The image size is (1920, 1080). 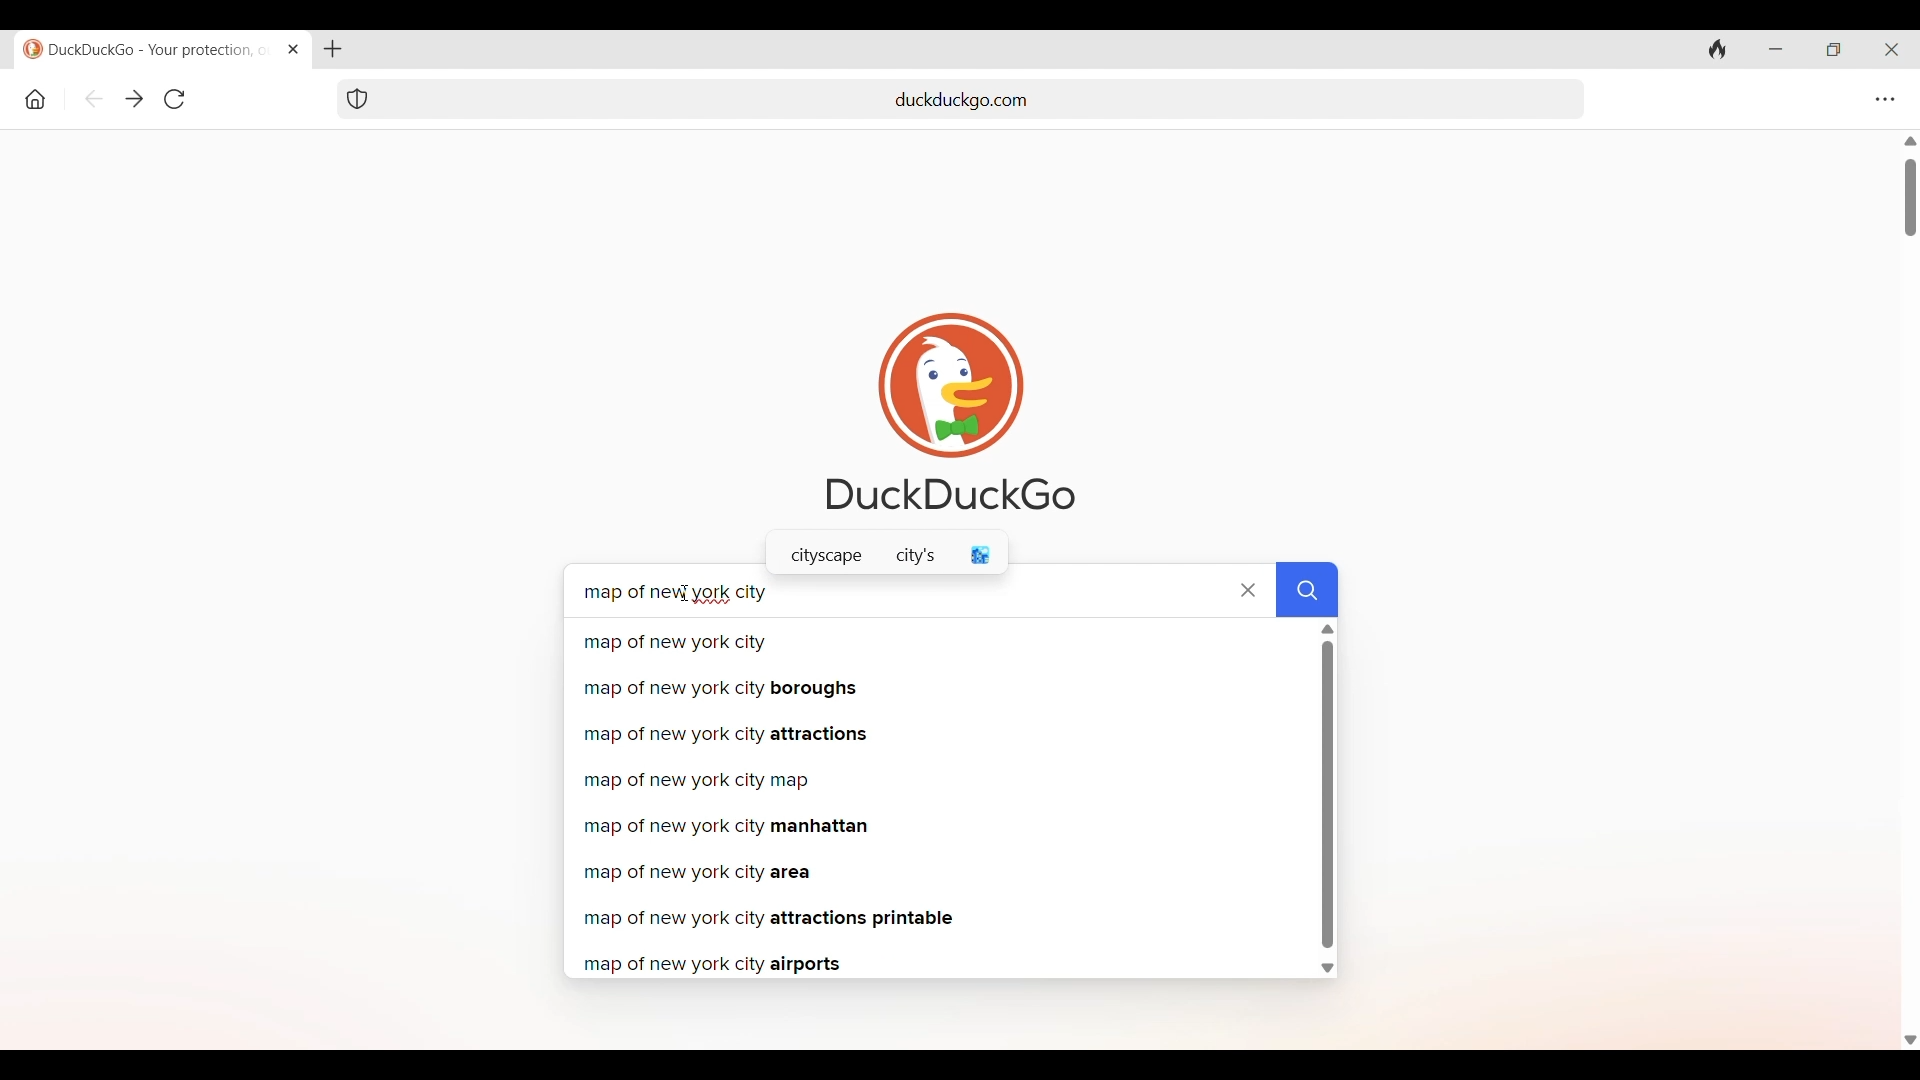 What do you see at coordinates (1307, 100) in the screenshot?
I see `Search tab` at bounding box center [1307, 100].